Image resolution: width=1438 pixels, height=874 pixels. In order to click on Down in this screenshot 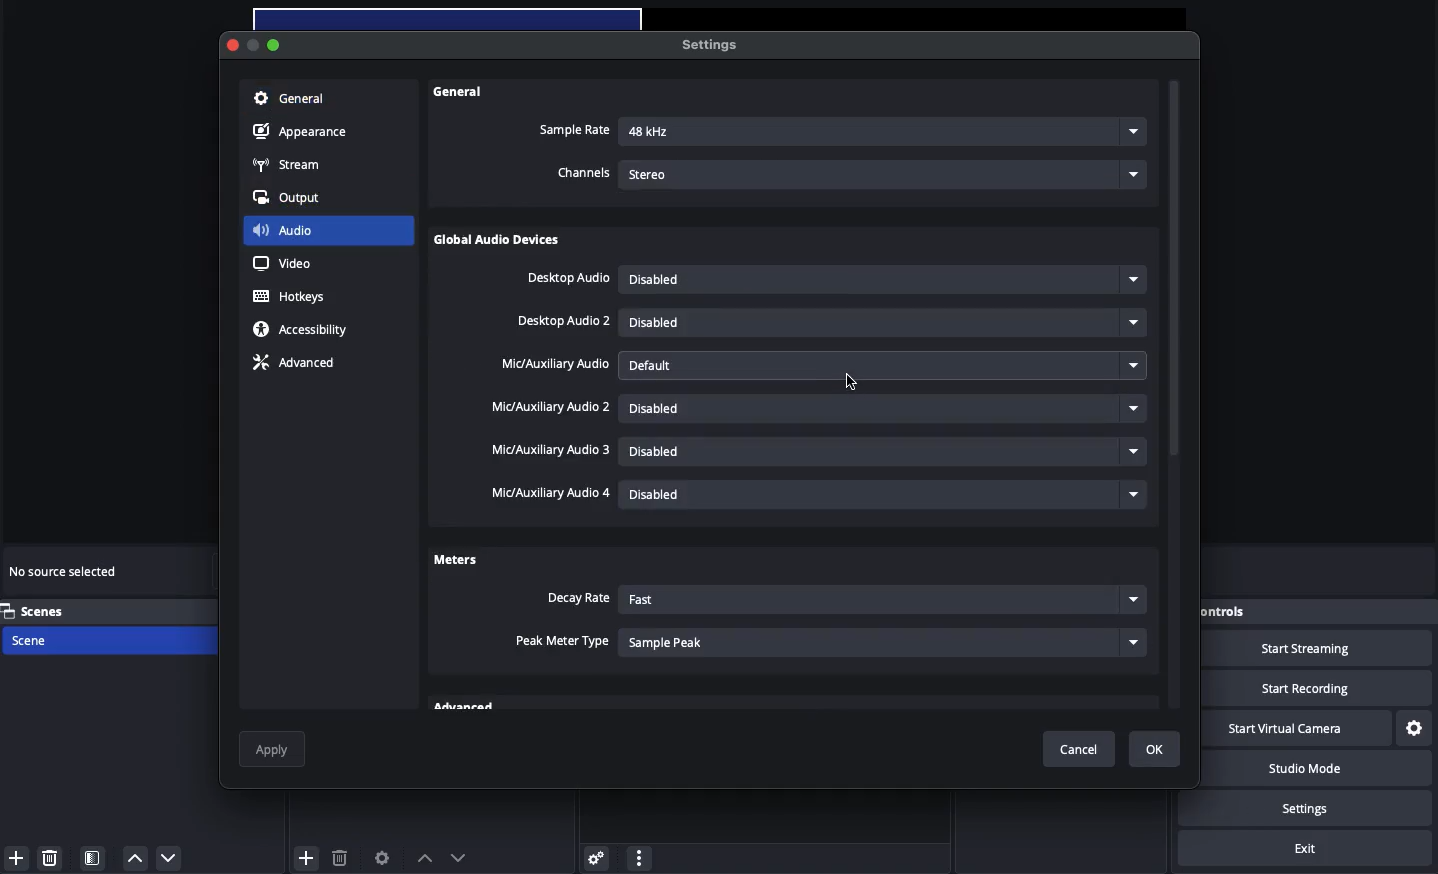, I will do `click(170, 857)`.